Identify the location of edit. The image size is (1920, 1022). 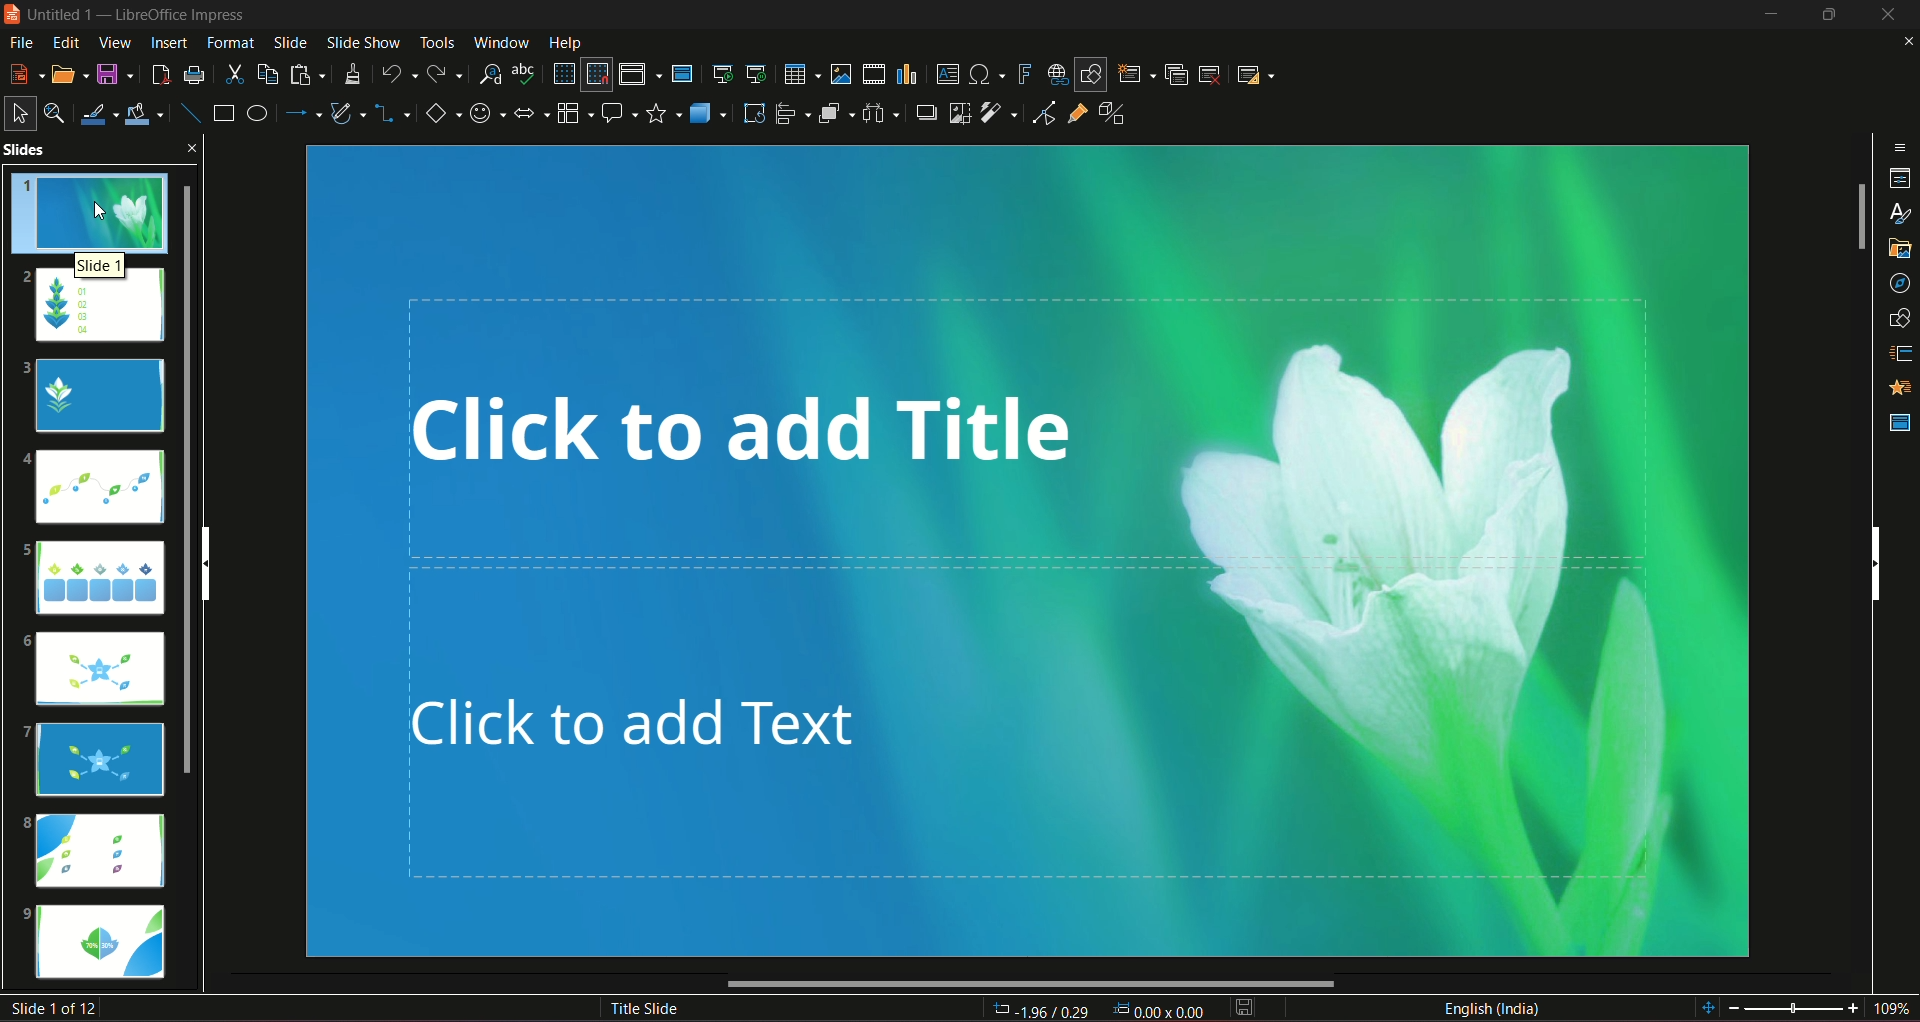
(63, 42).